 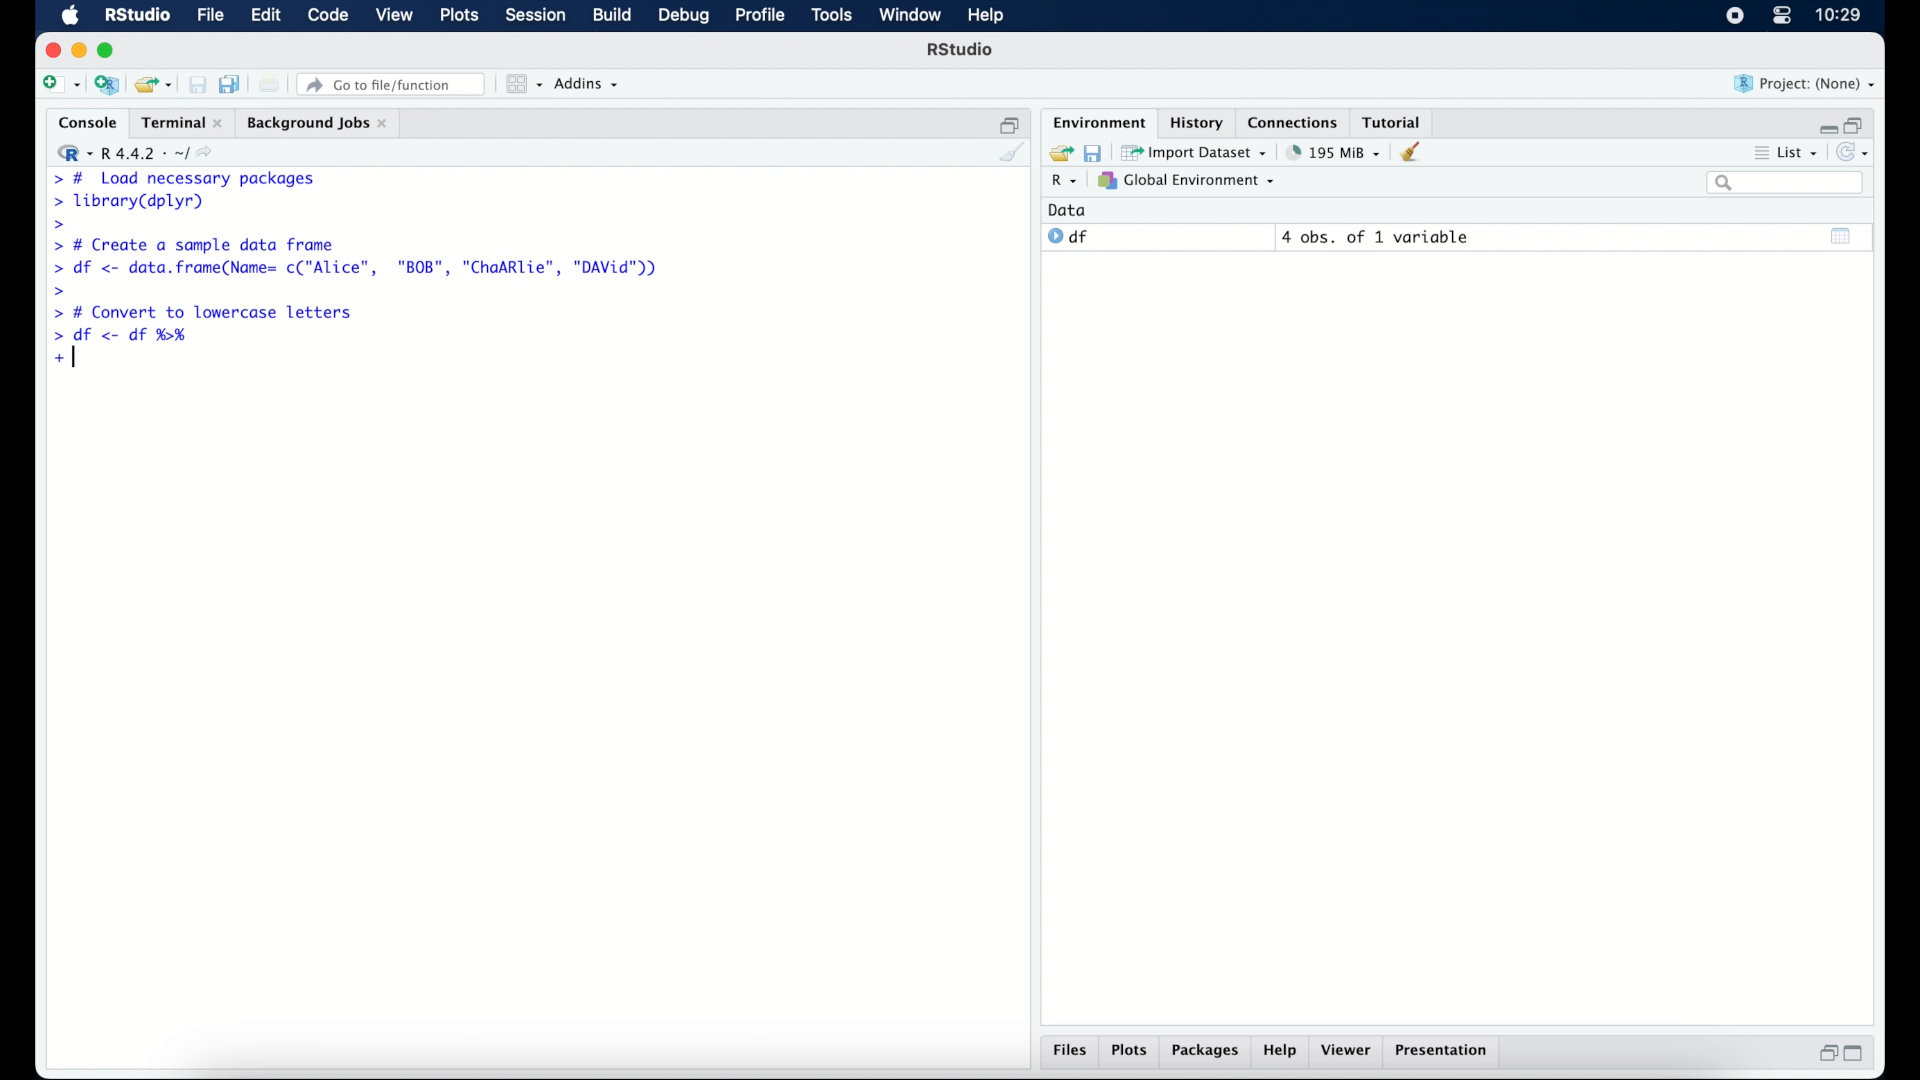 I want to click on +, so click(x=62, y=358).